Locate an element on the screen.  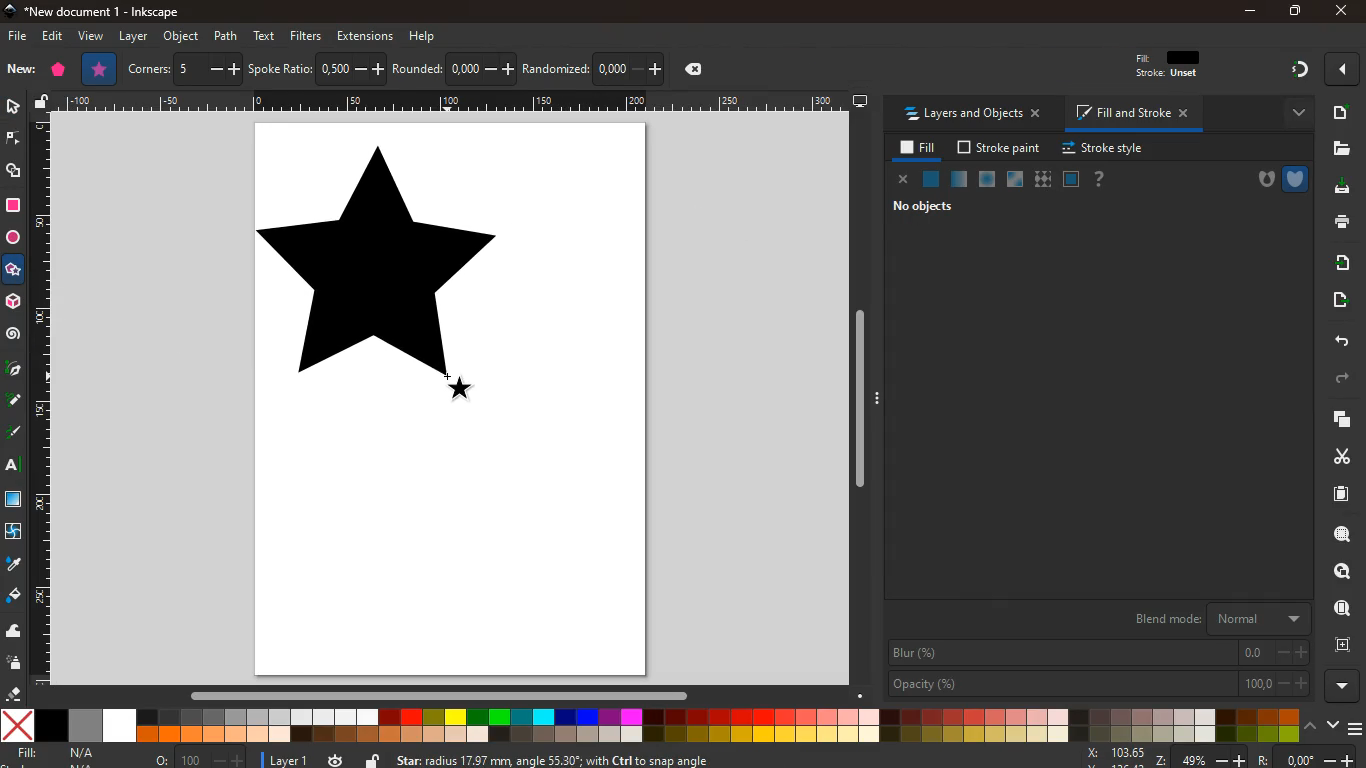
corners is located at coordinates (185, 69).